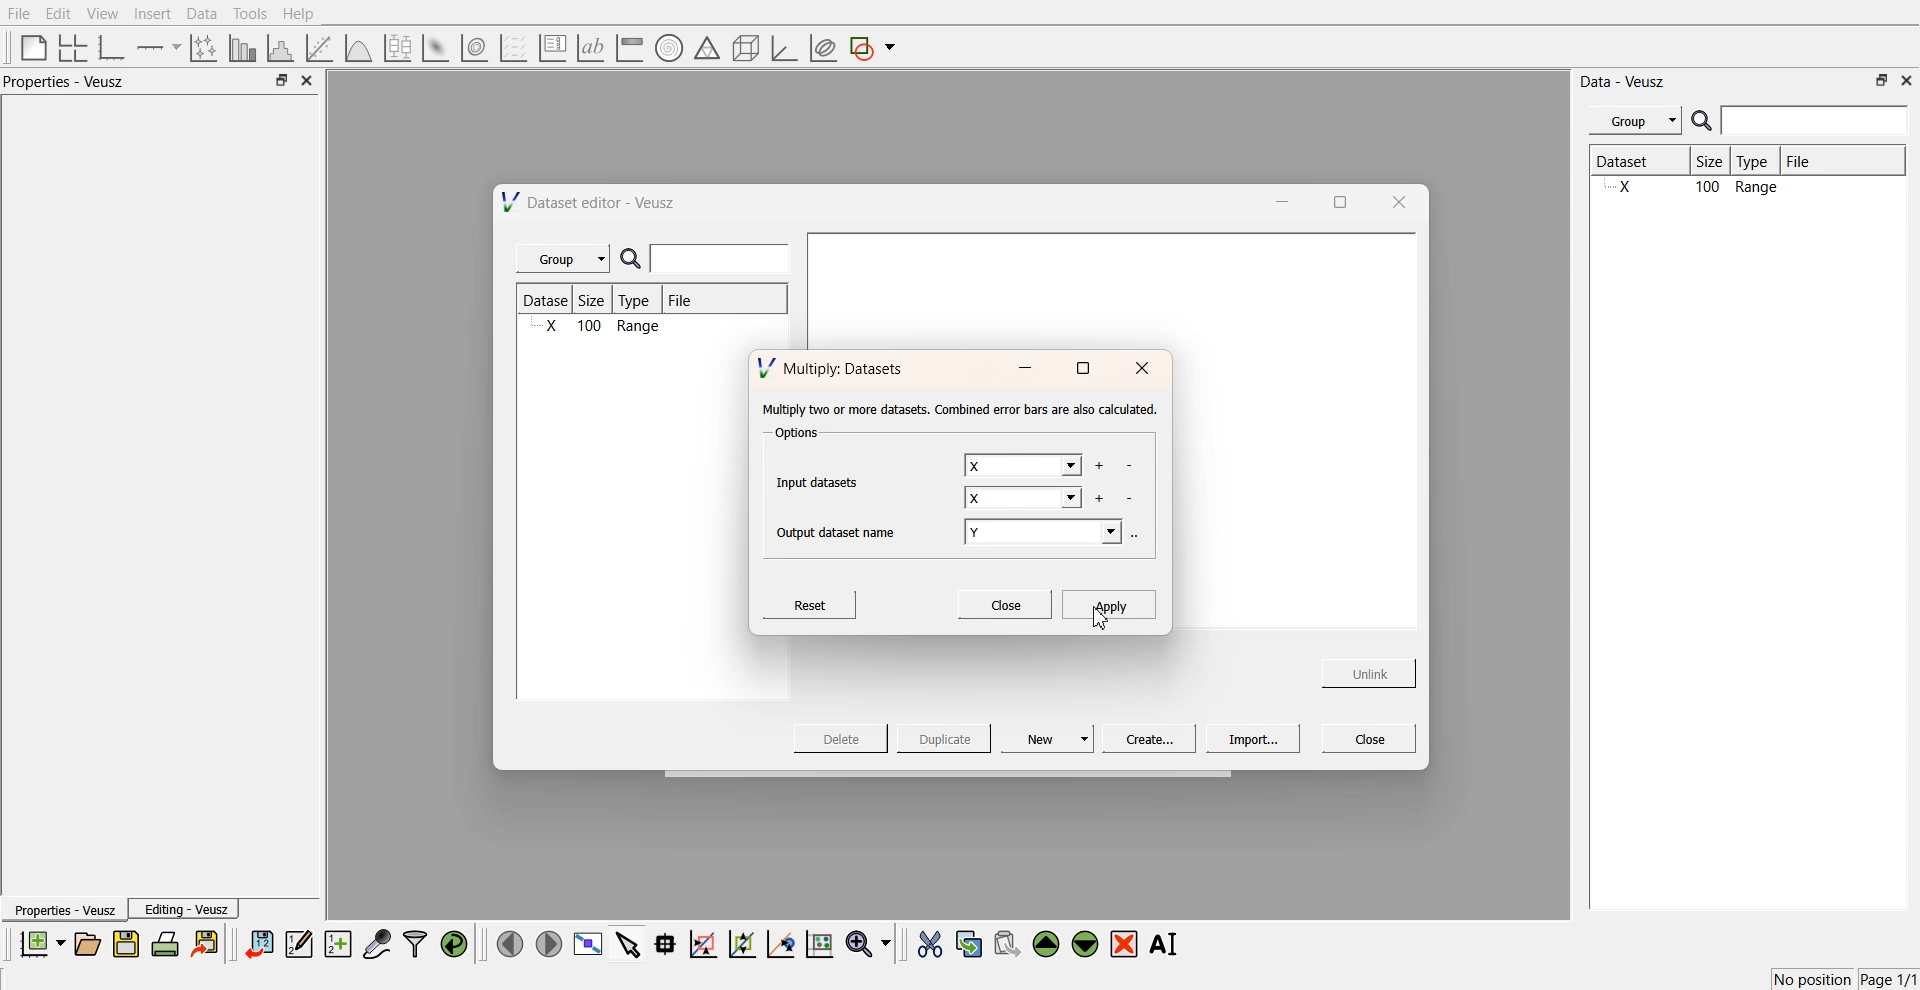  I want to click on open, so click(87, 944).